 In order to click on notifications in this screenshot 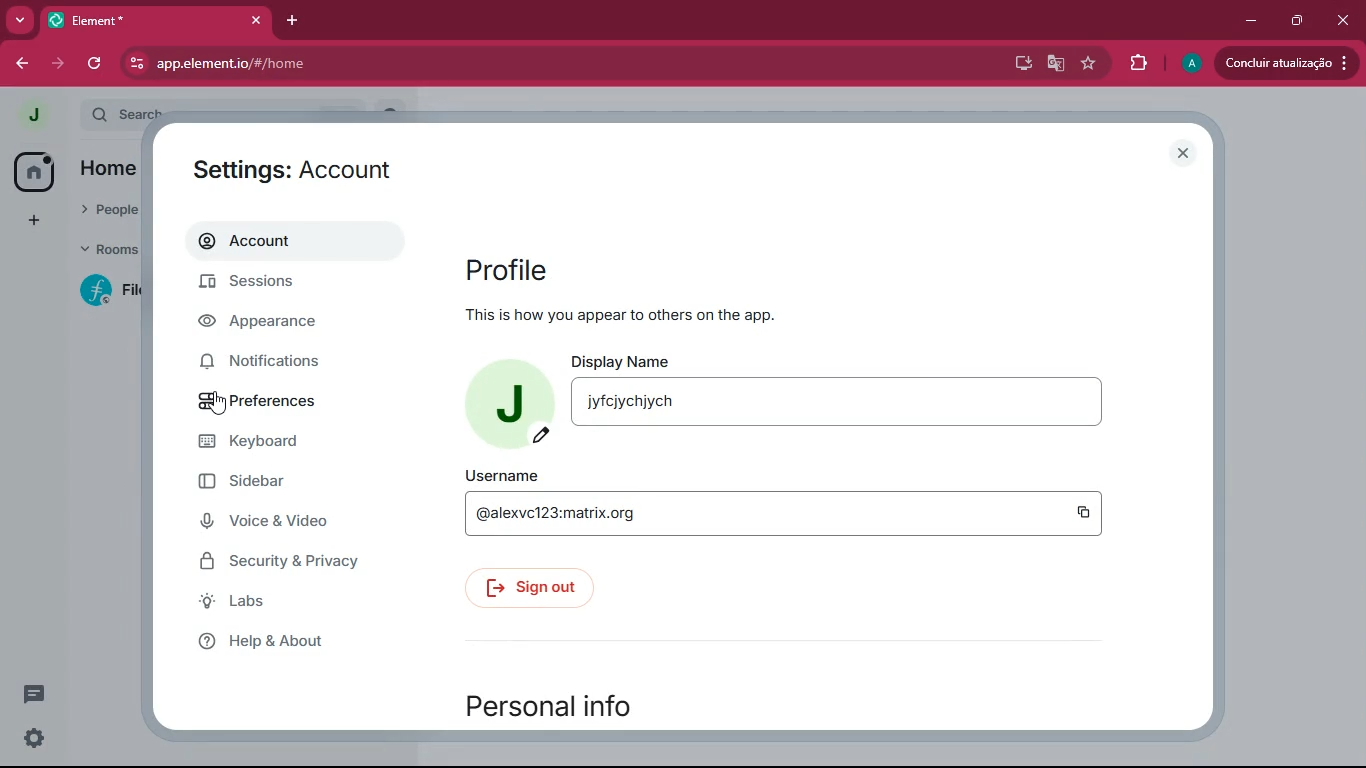, I will do `click(281, 366)`.